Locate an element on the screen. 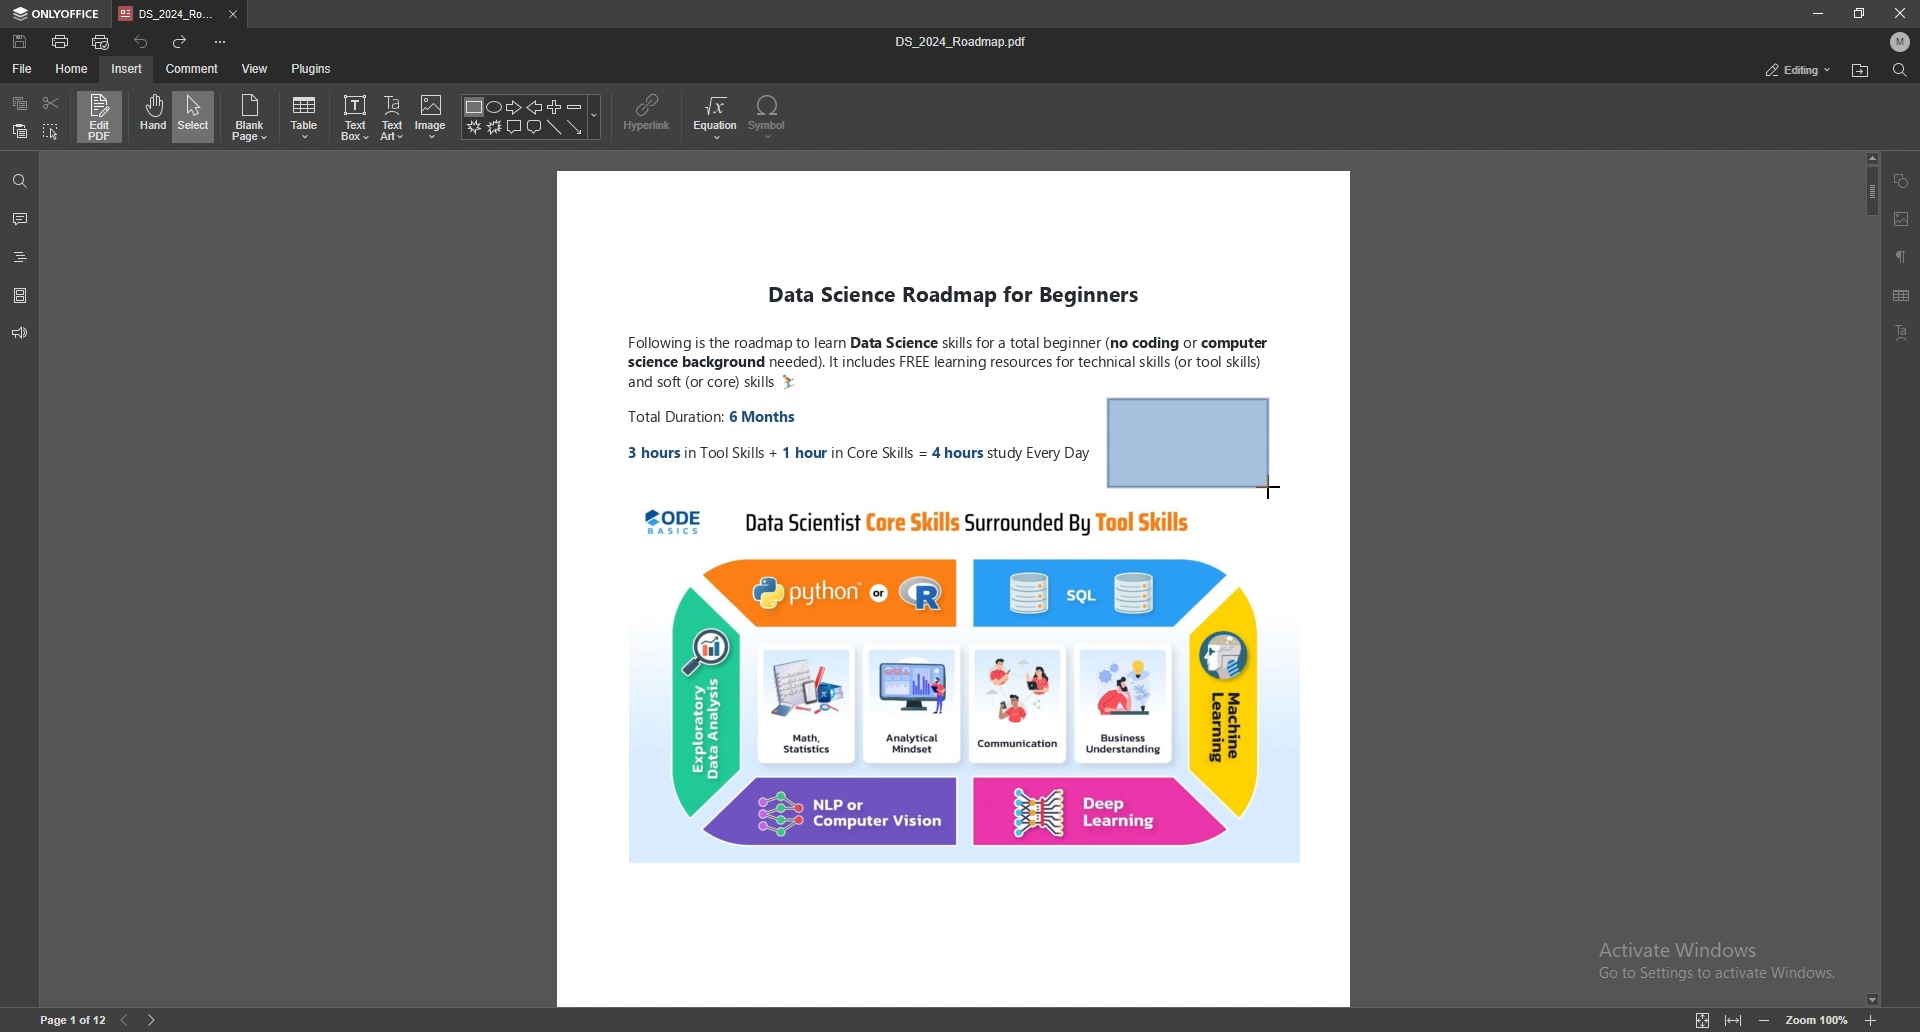 The image size is (1920, 1032). redo is located at coordinates (180, 41).